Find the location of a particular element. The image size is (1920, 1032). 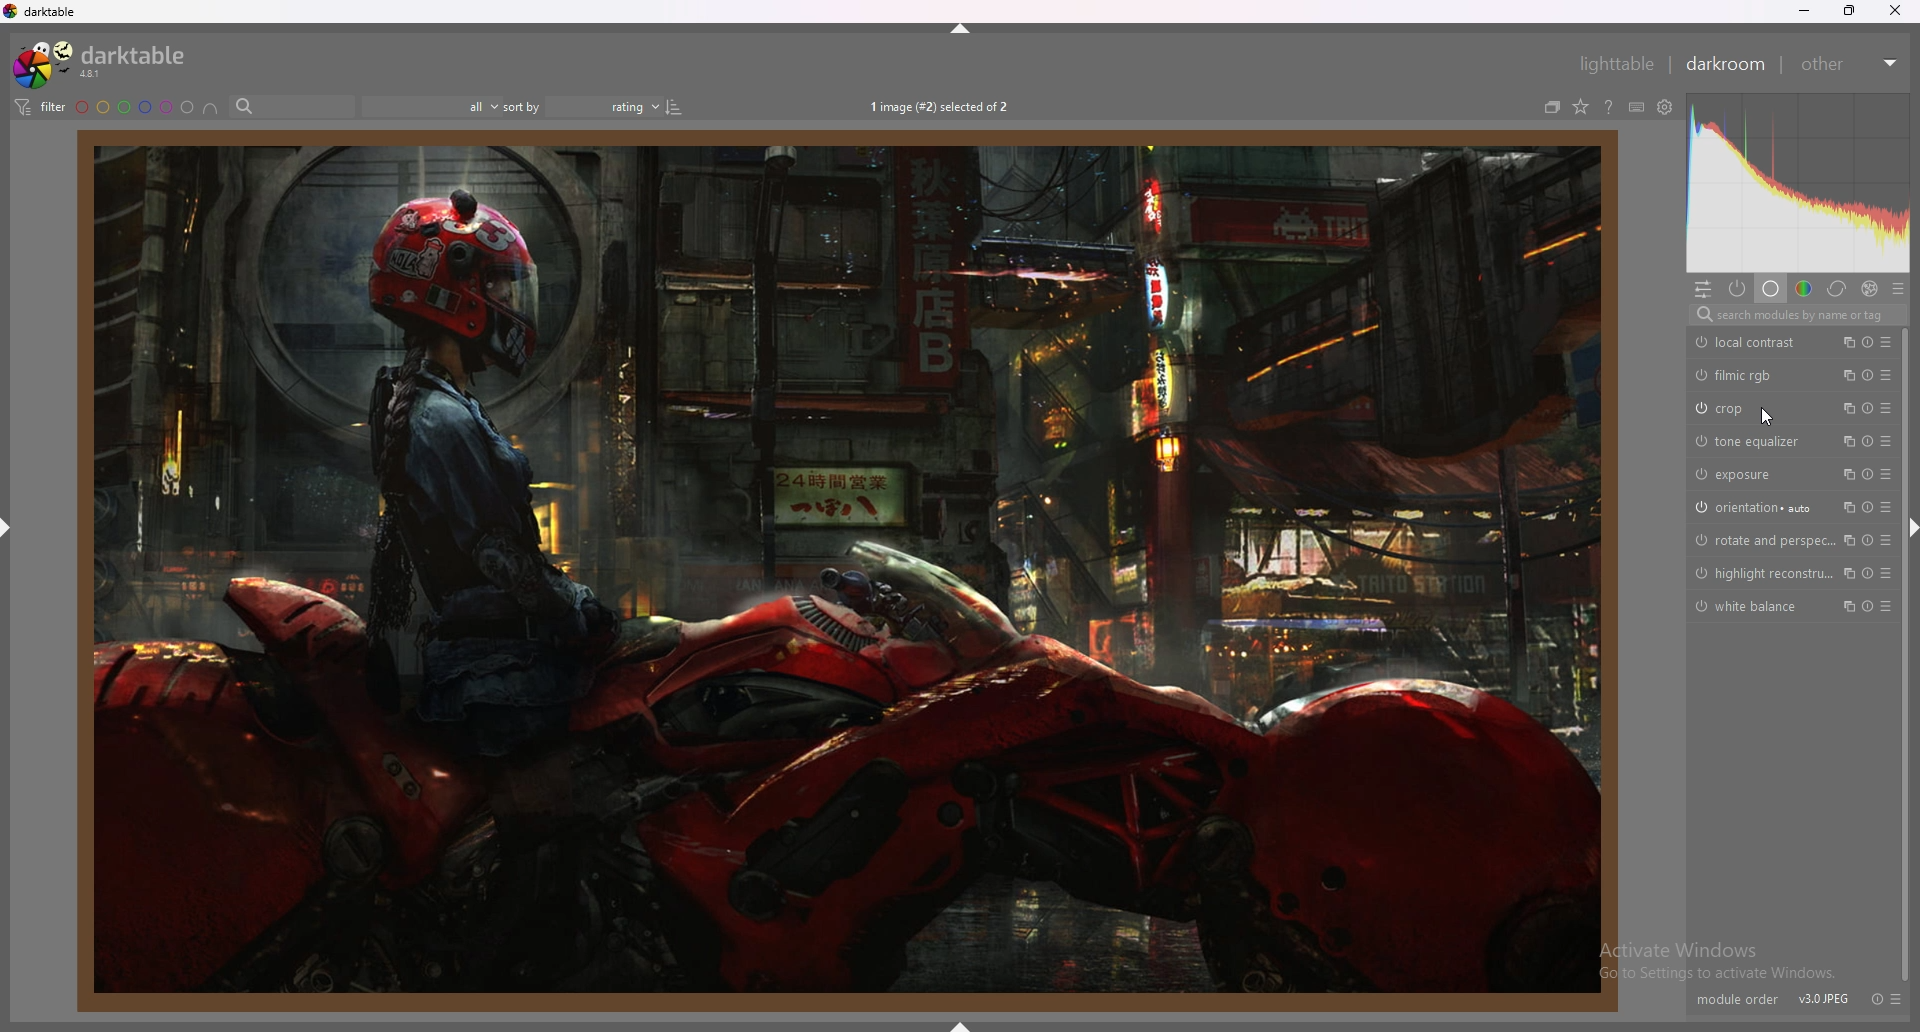

1 image (#2) selected of 2 is located at coordinates (942, 105).